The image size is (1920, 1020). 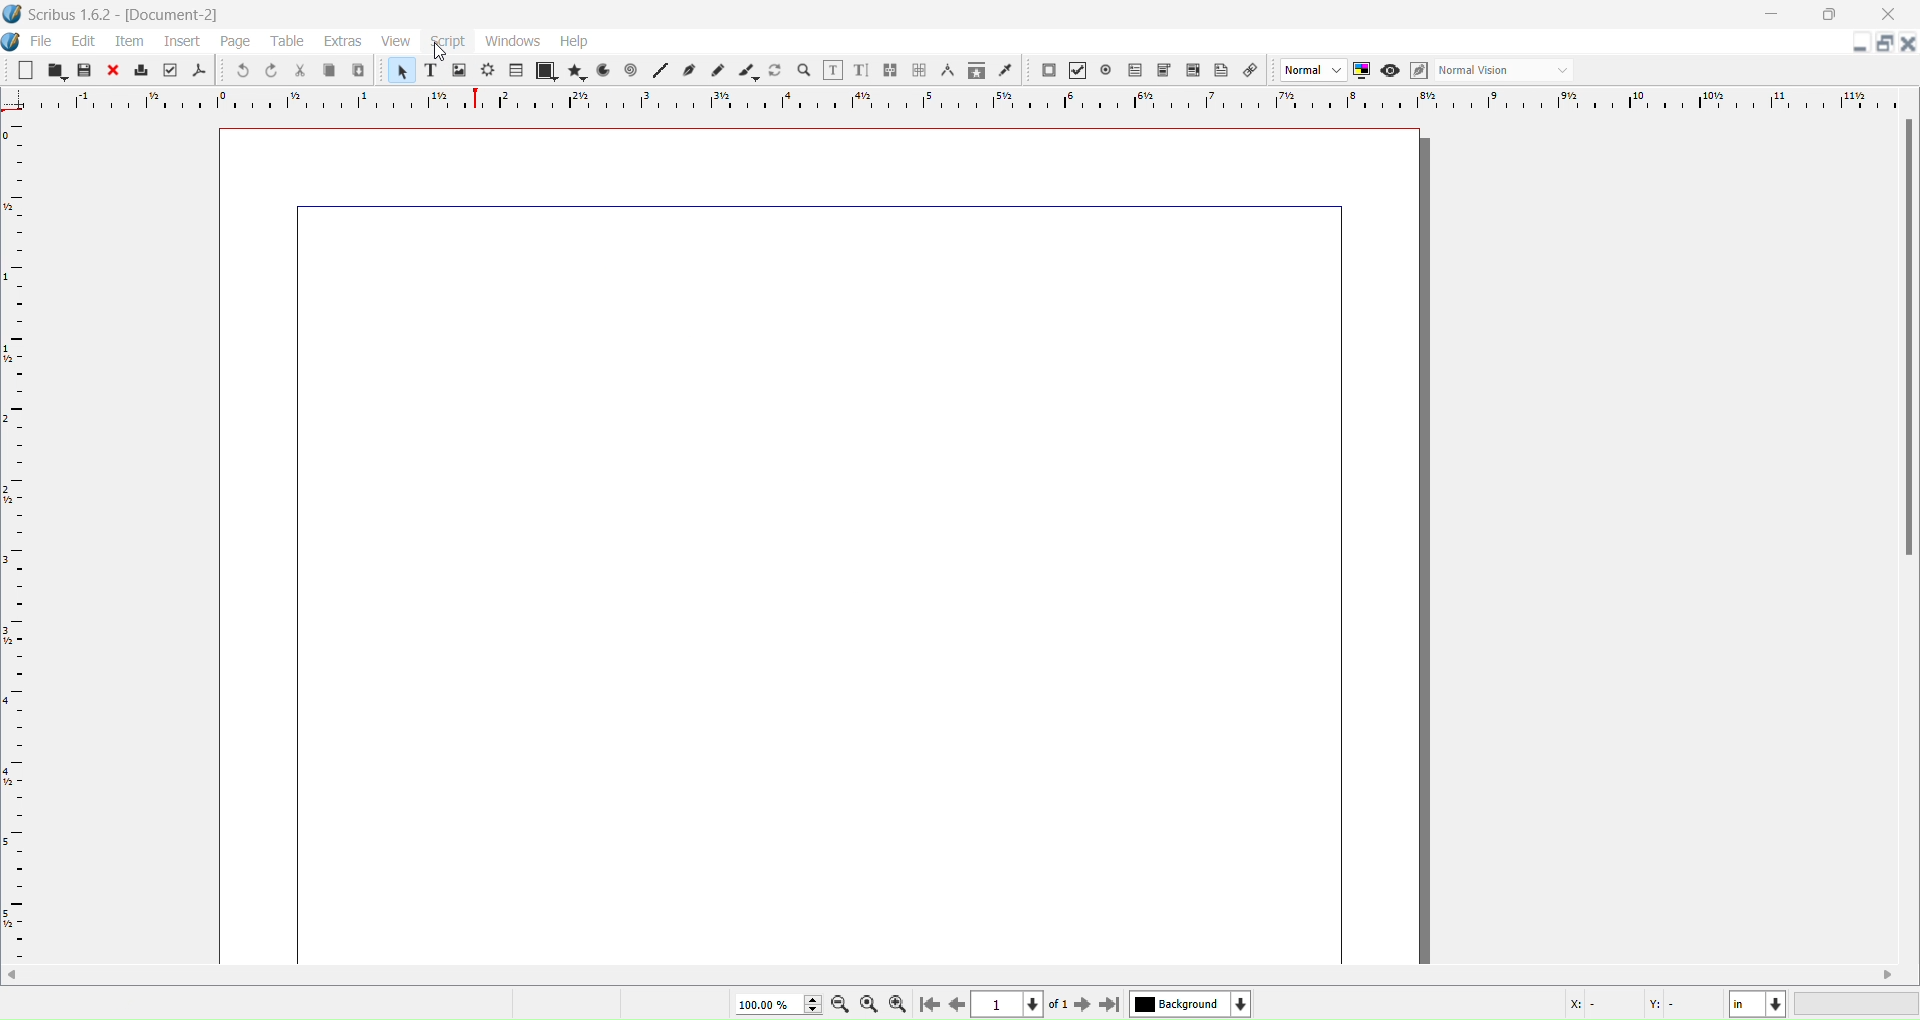 What do you see at coordinates (1593, 1005) in the screenshot?
I see `Cursor coordinate -X` at bounding box center [1593, 1005].